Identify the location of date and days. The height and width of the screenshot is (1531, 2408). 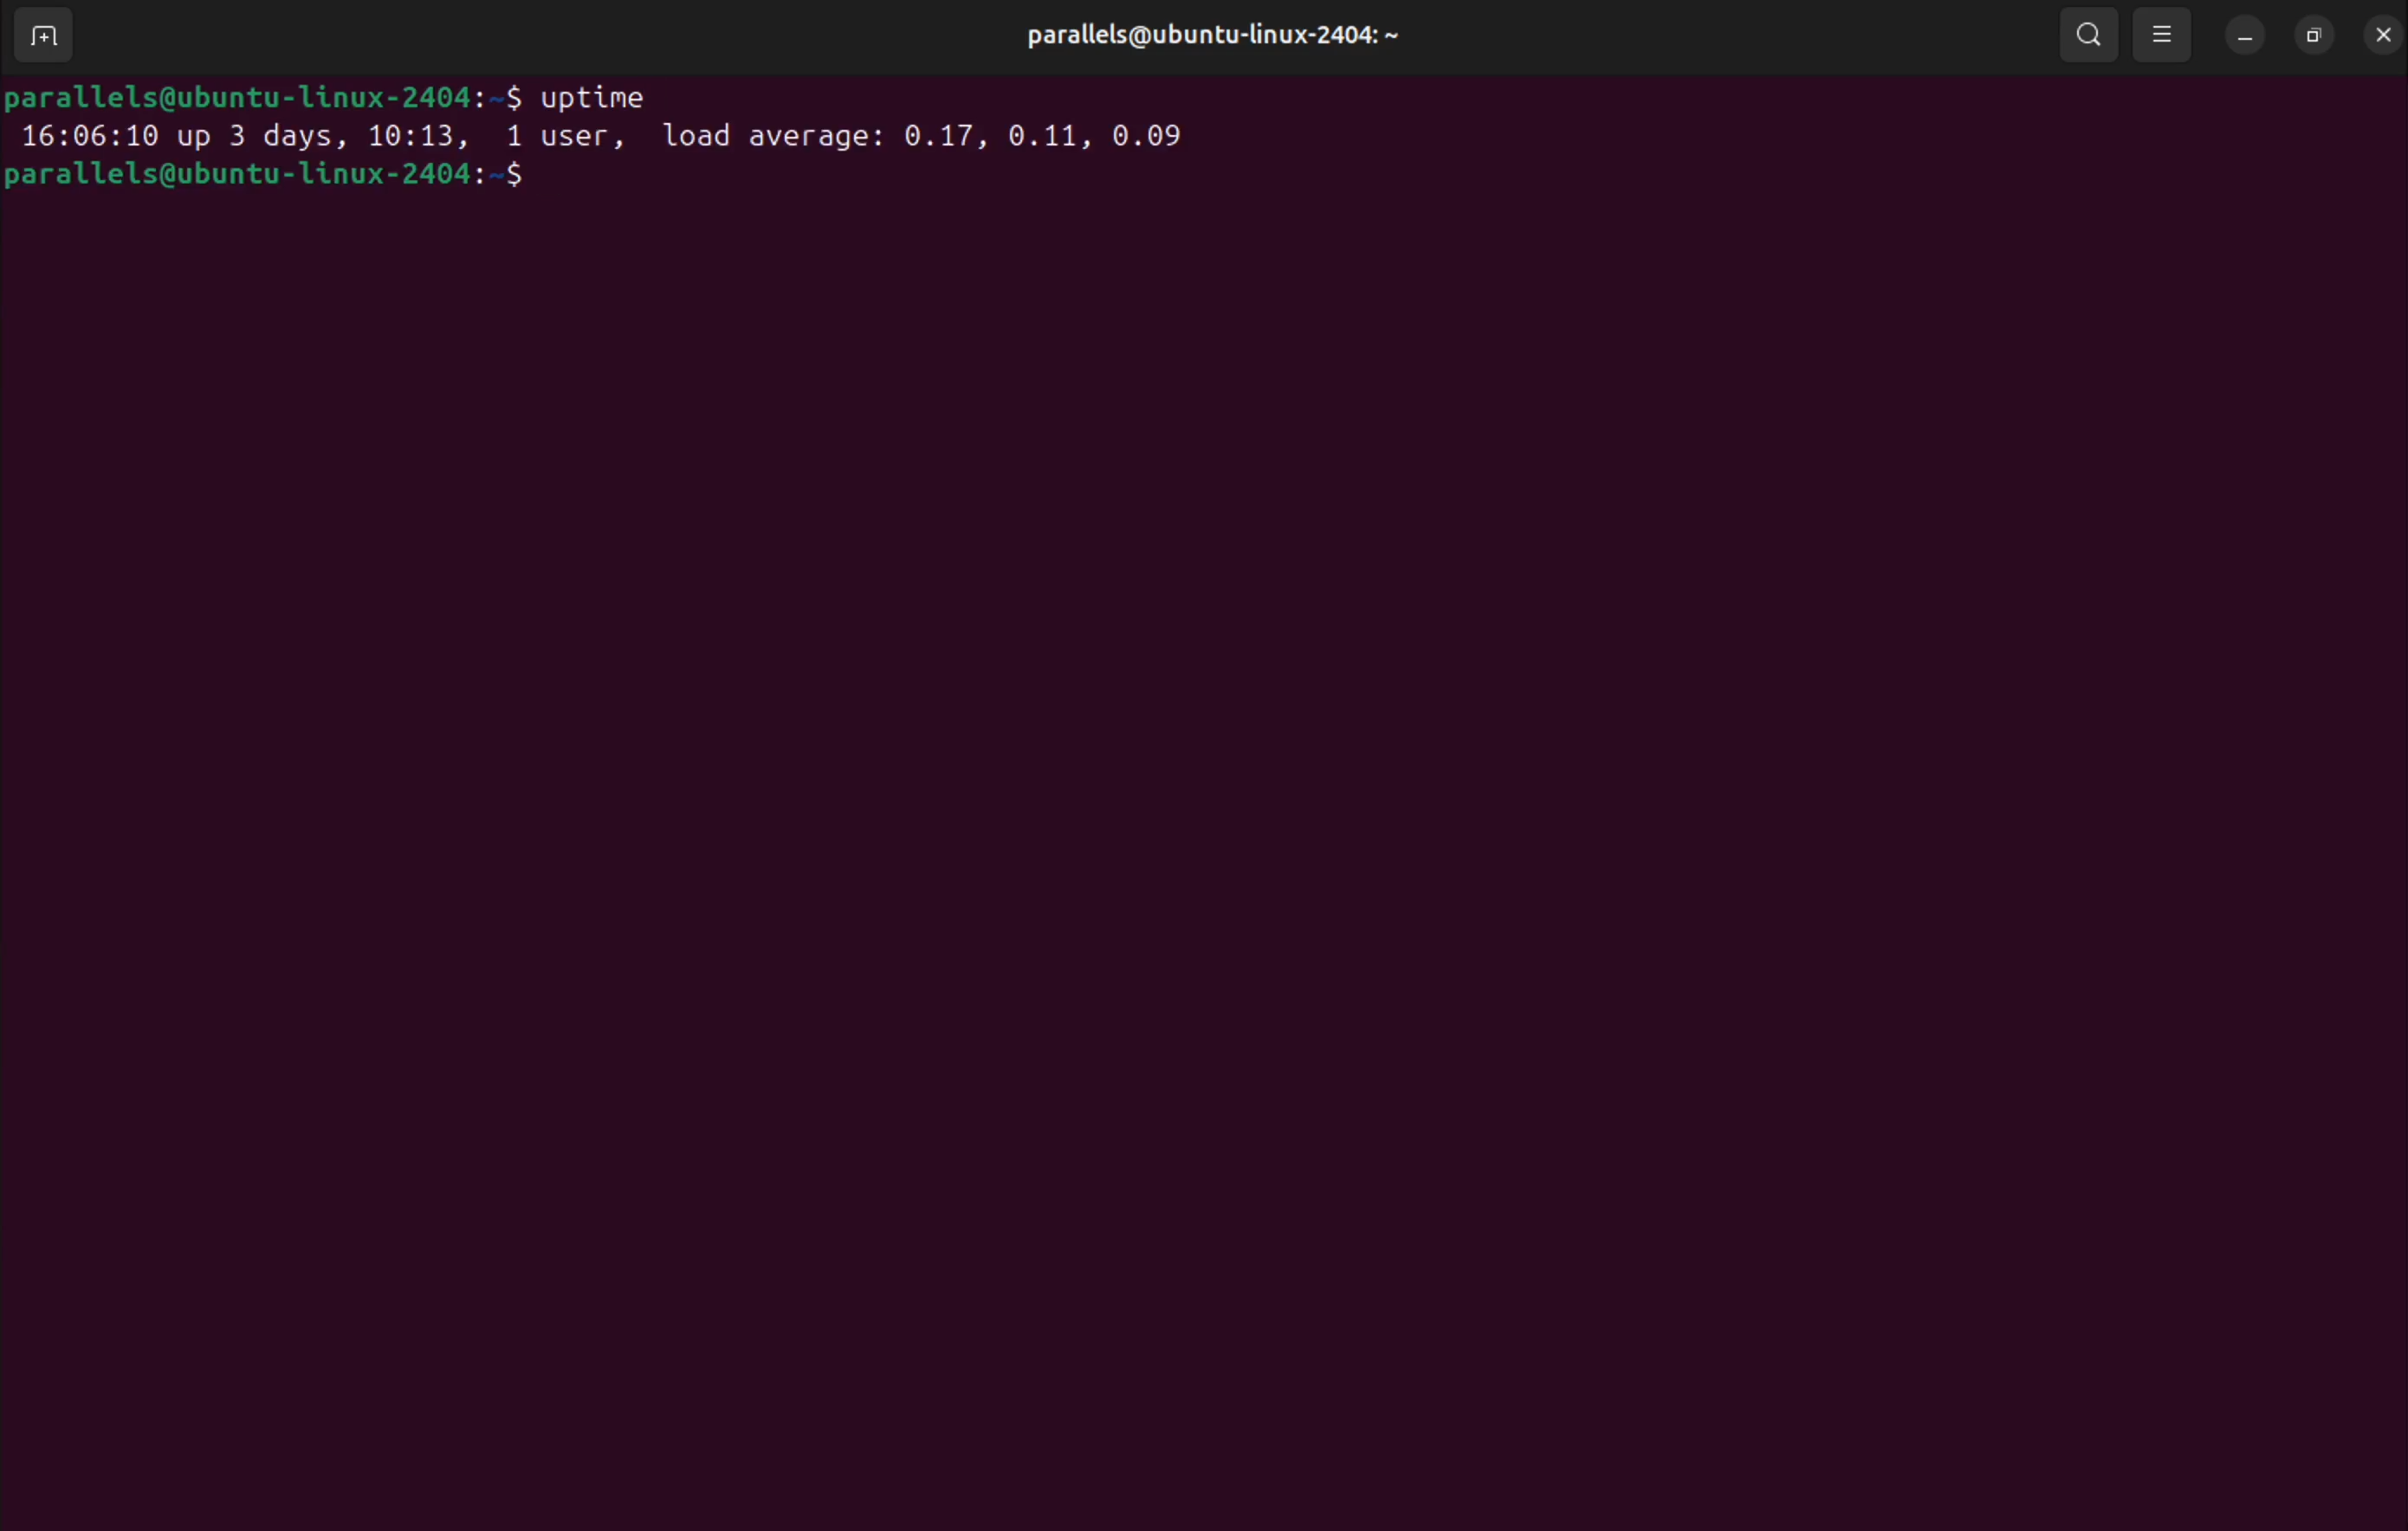
(183, 135).